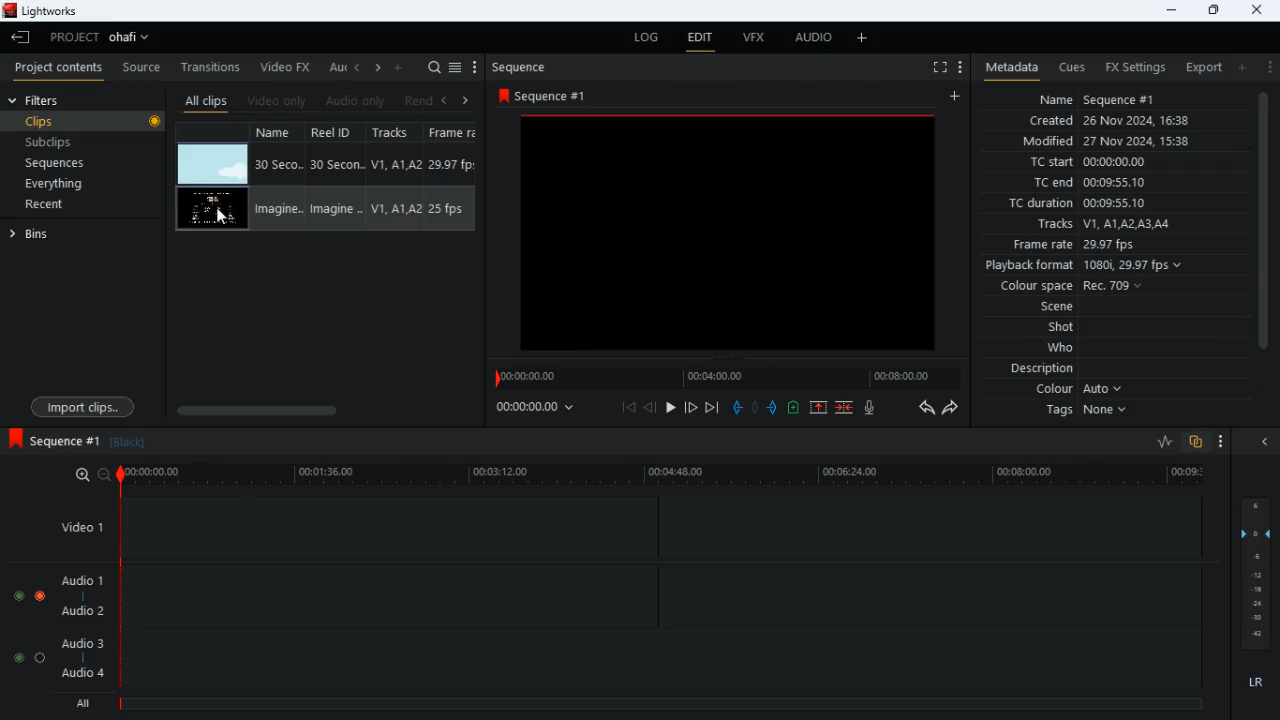  Describe the element at coordinates (662, 591) in the screenshot. I see `timeline tracks` at that location.